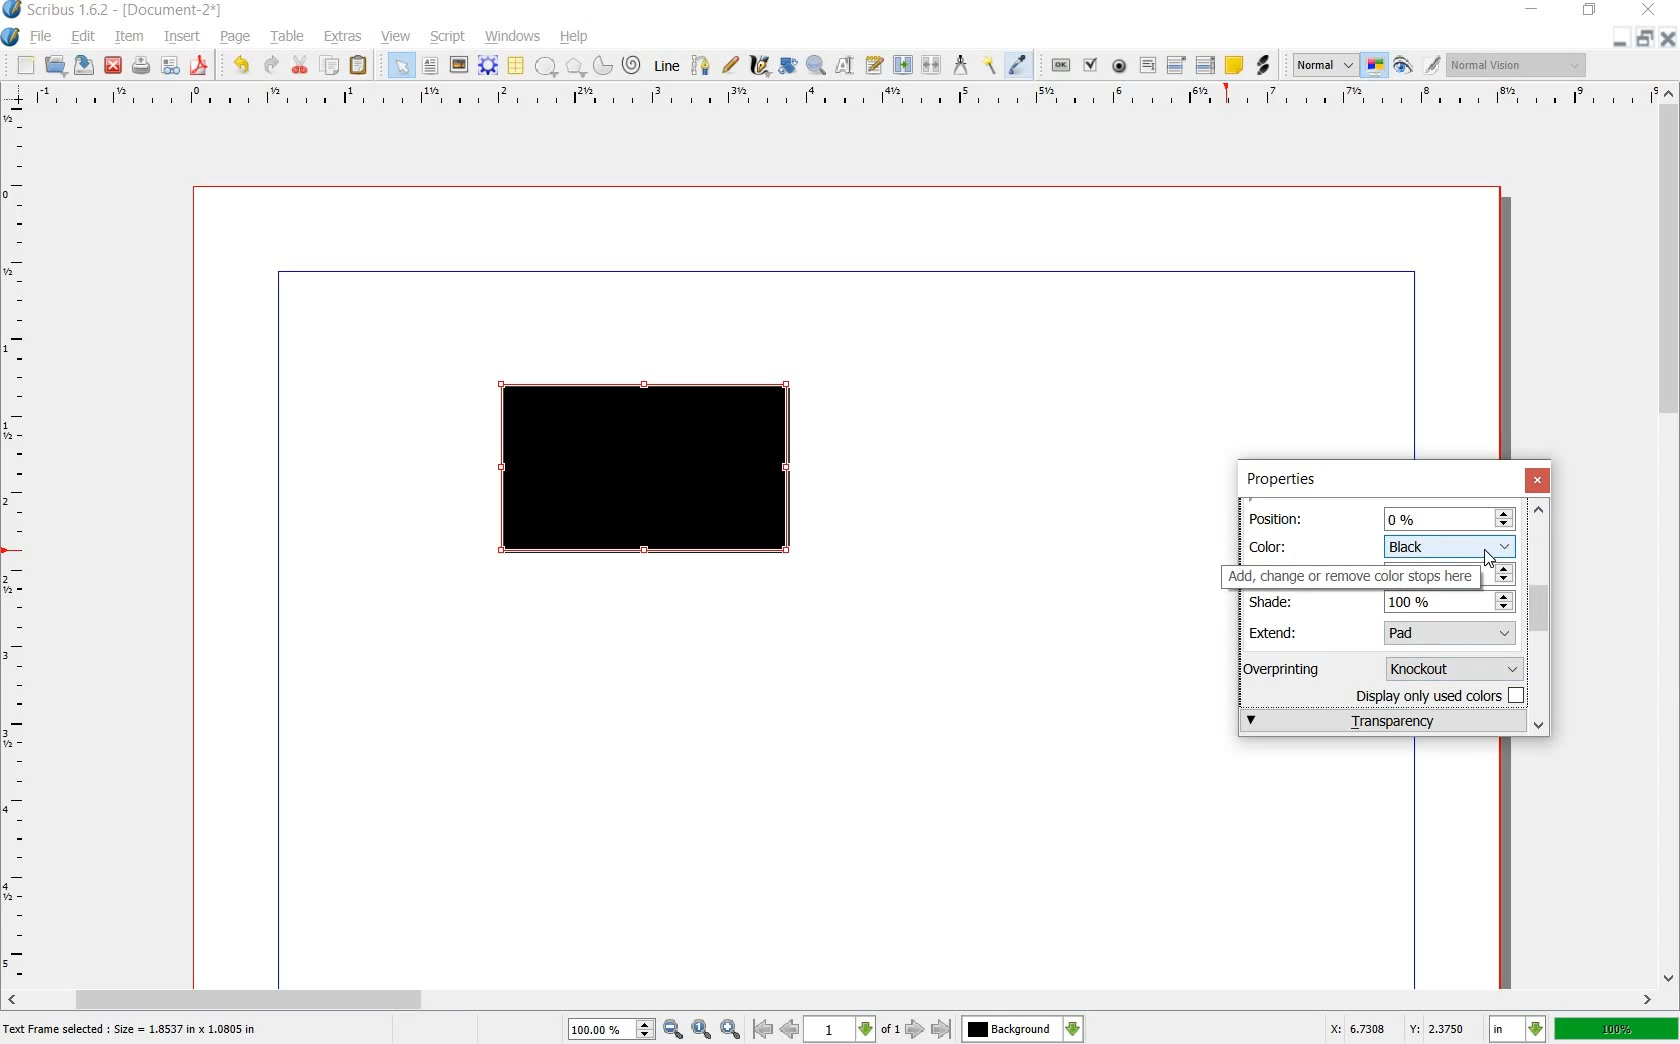 Image resolution: width=1680 pixels, height=1044 pixels. I want to click on undo, so click(244, 66).